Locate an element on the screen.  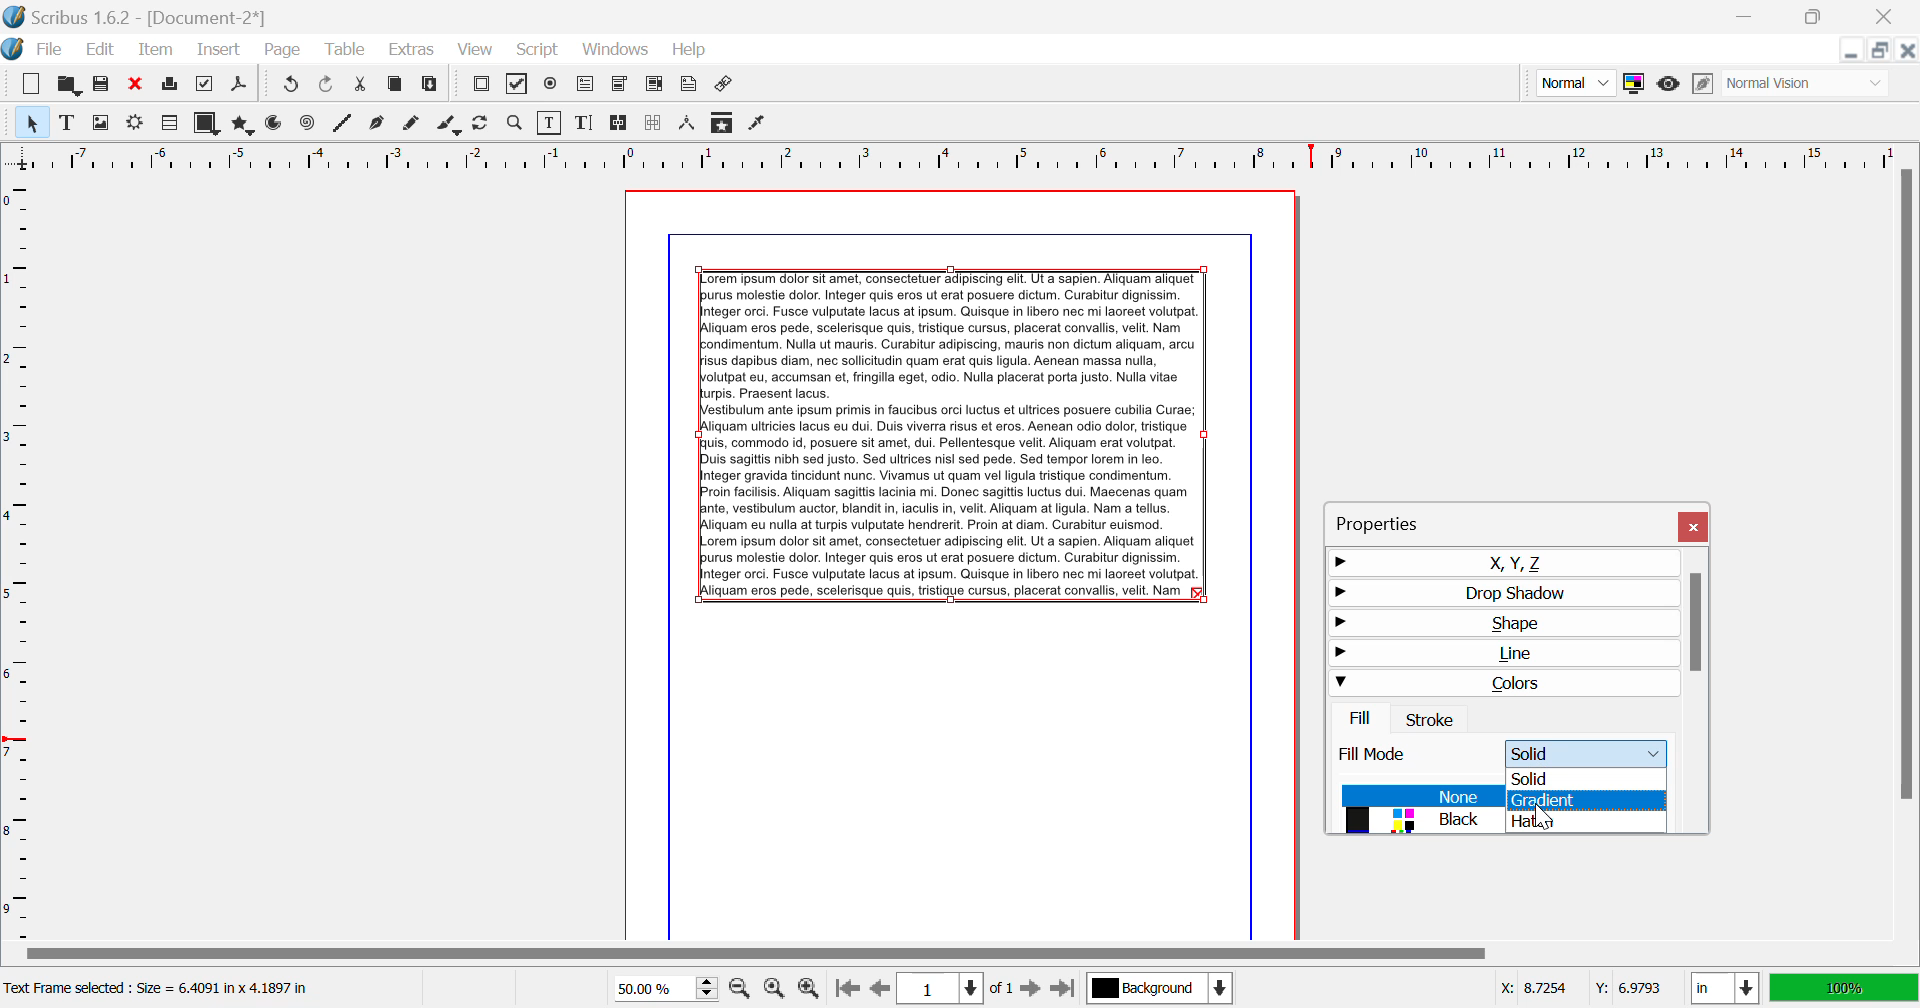
Preview Mode is located at coordinates (1669, 86).